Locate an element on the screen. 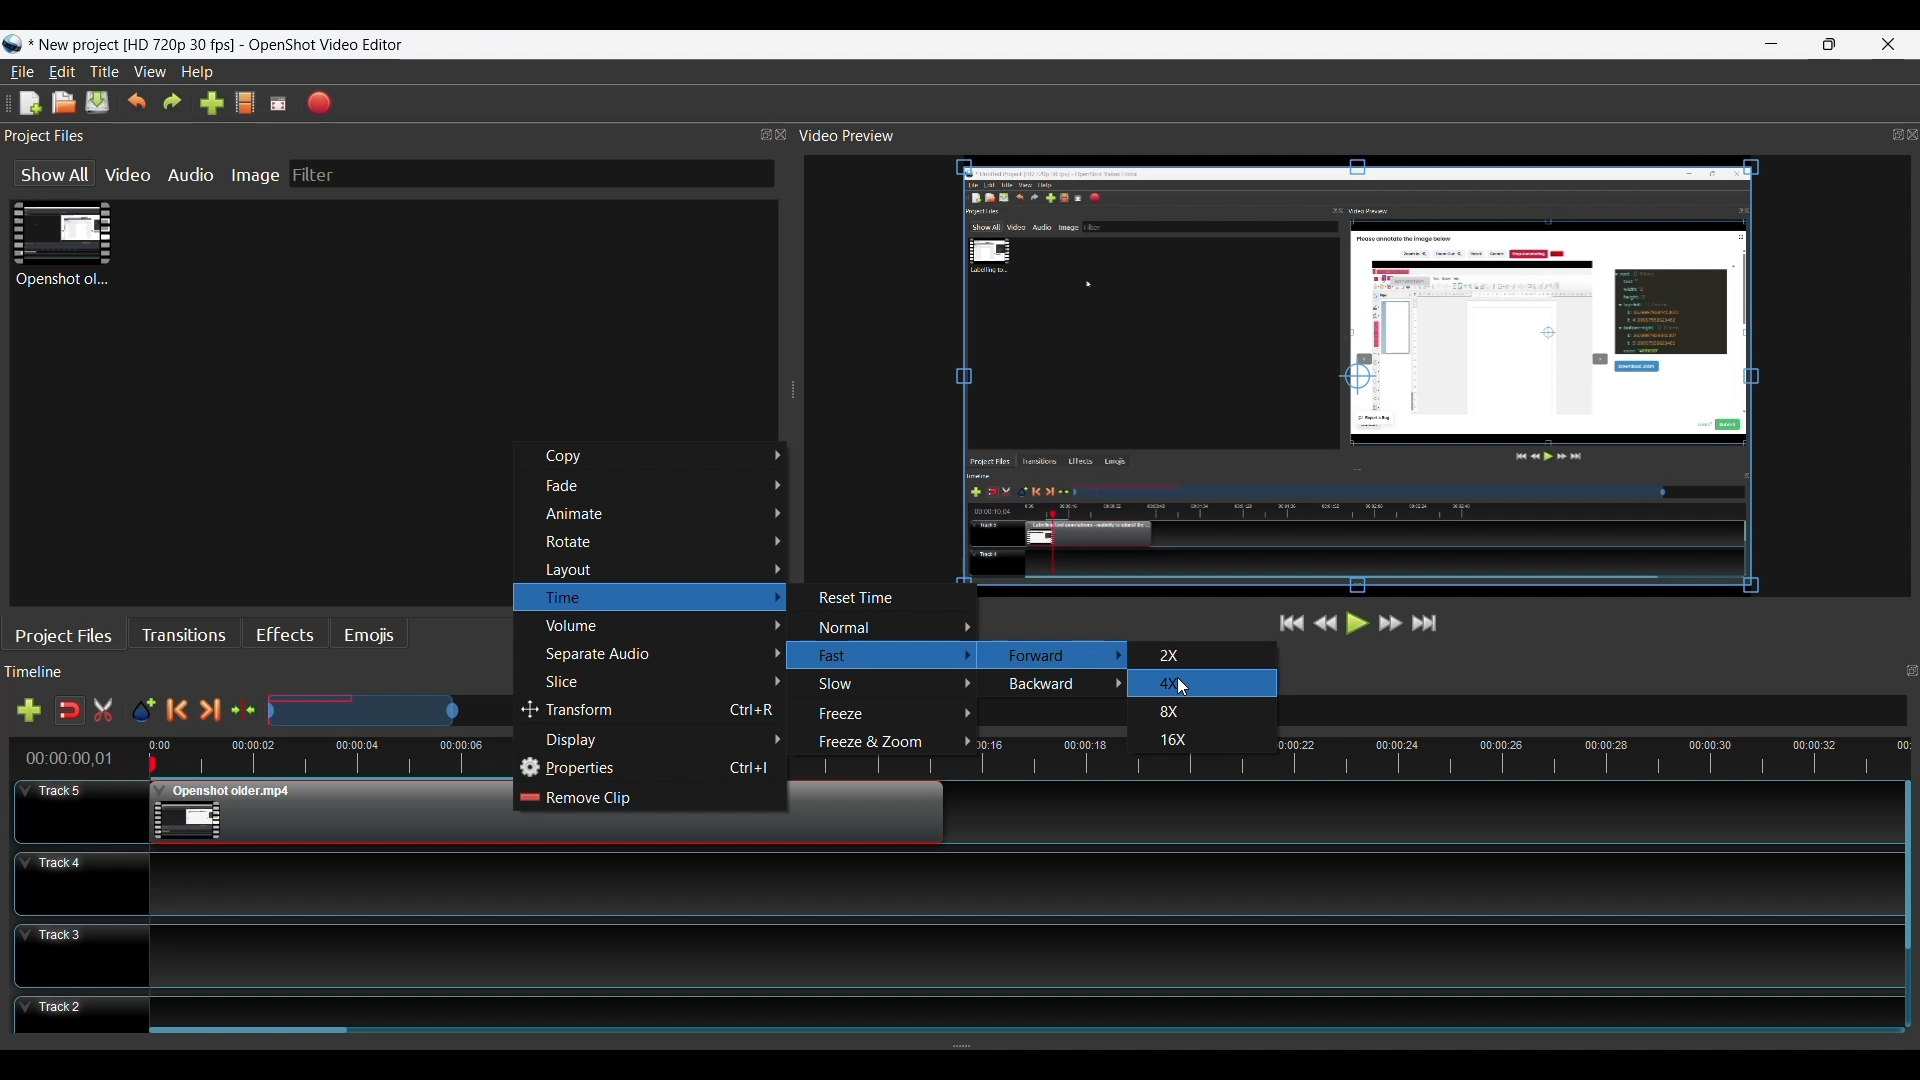 This screenshot has height=1080, width=1920. 2X is located at coordinates (1175, 654).